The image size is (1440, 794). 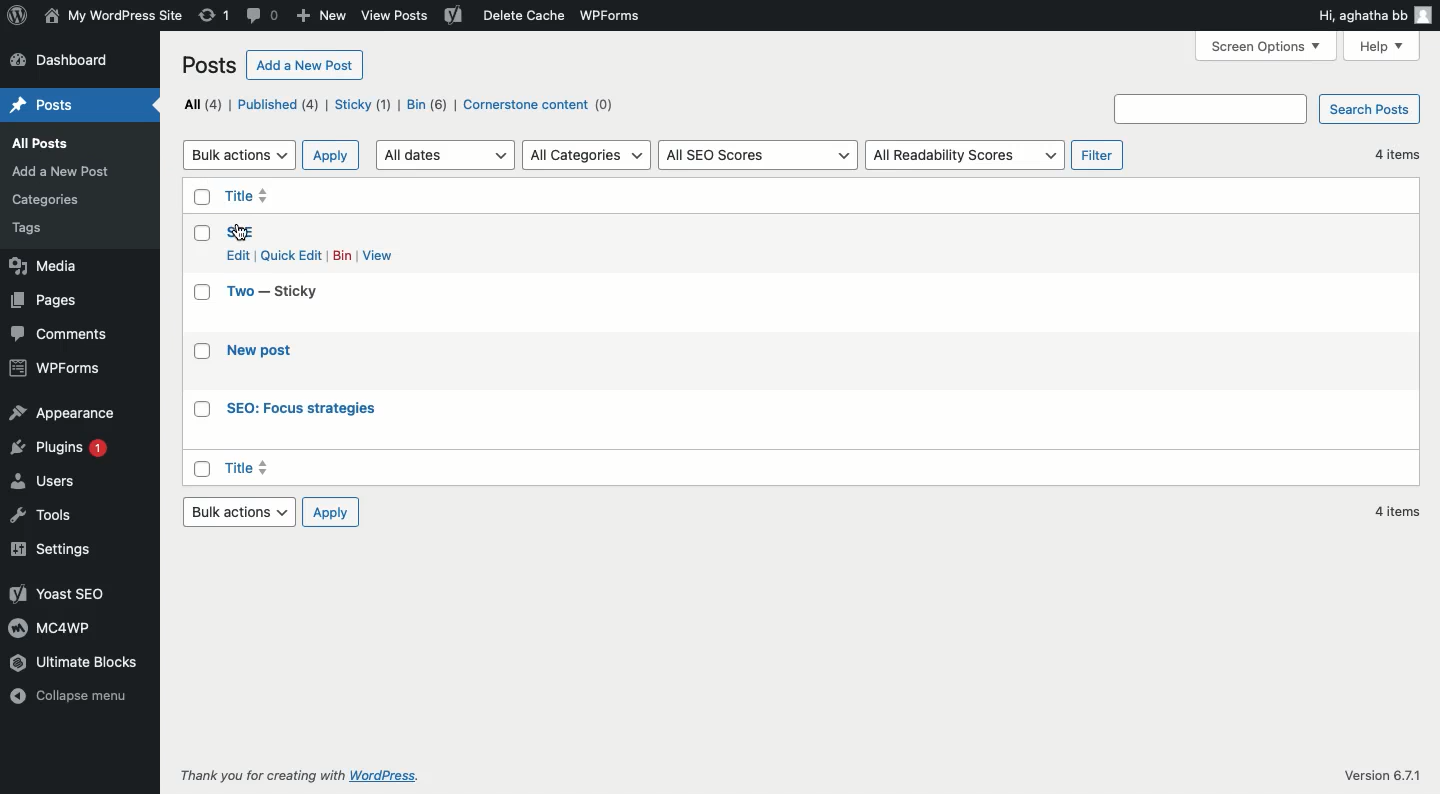 What do you see at coordinates (215, 16) in the screenshot?
I see `rework` at bounding box center [215, 16].